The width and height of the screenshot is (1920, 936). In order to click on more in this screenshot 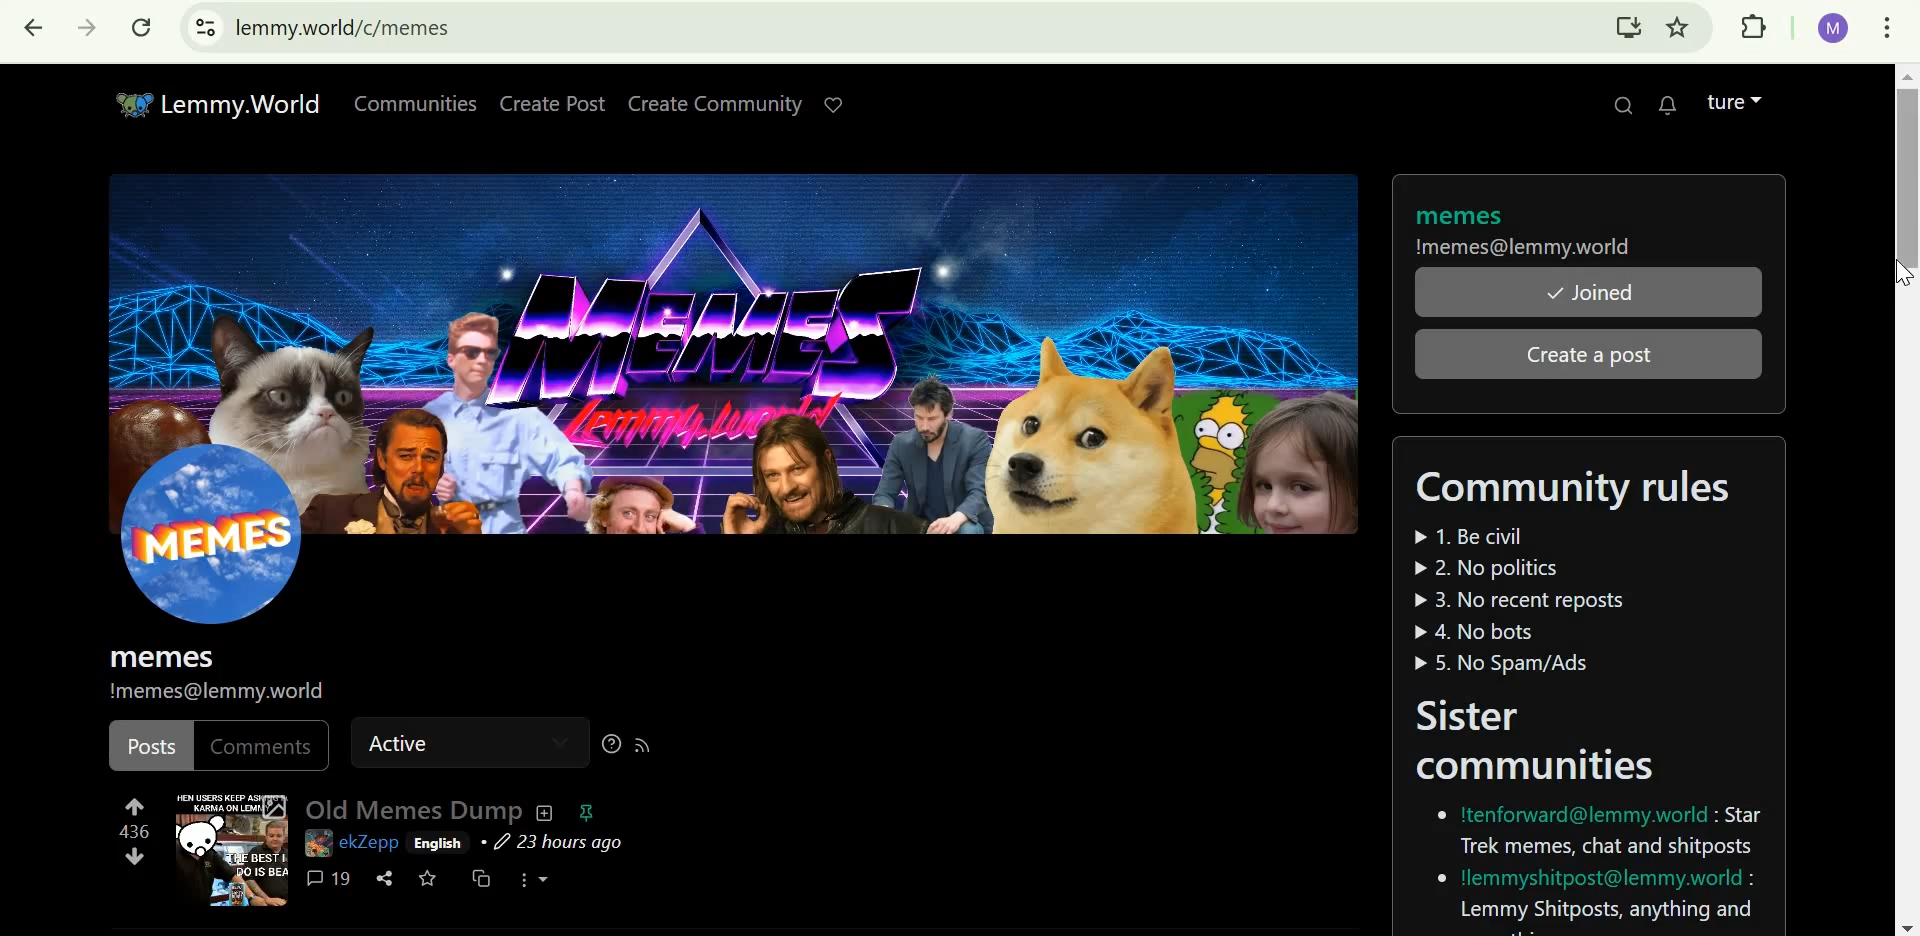, I will do `click(541, 879)`.